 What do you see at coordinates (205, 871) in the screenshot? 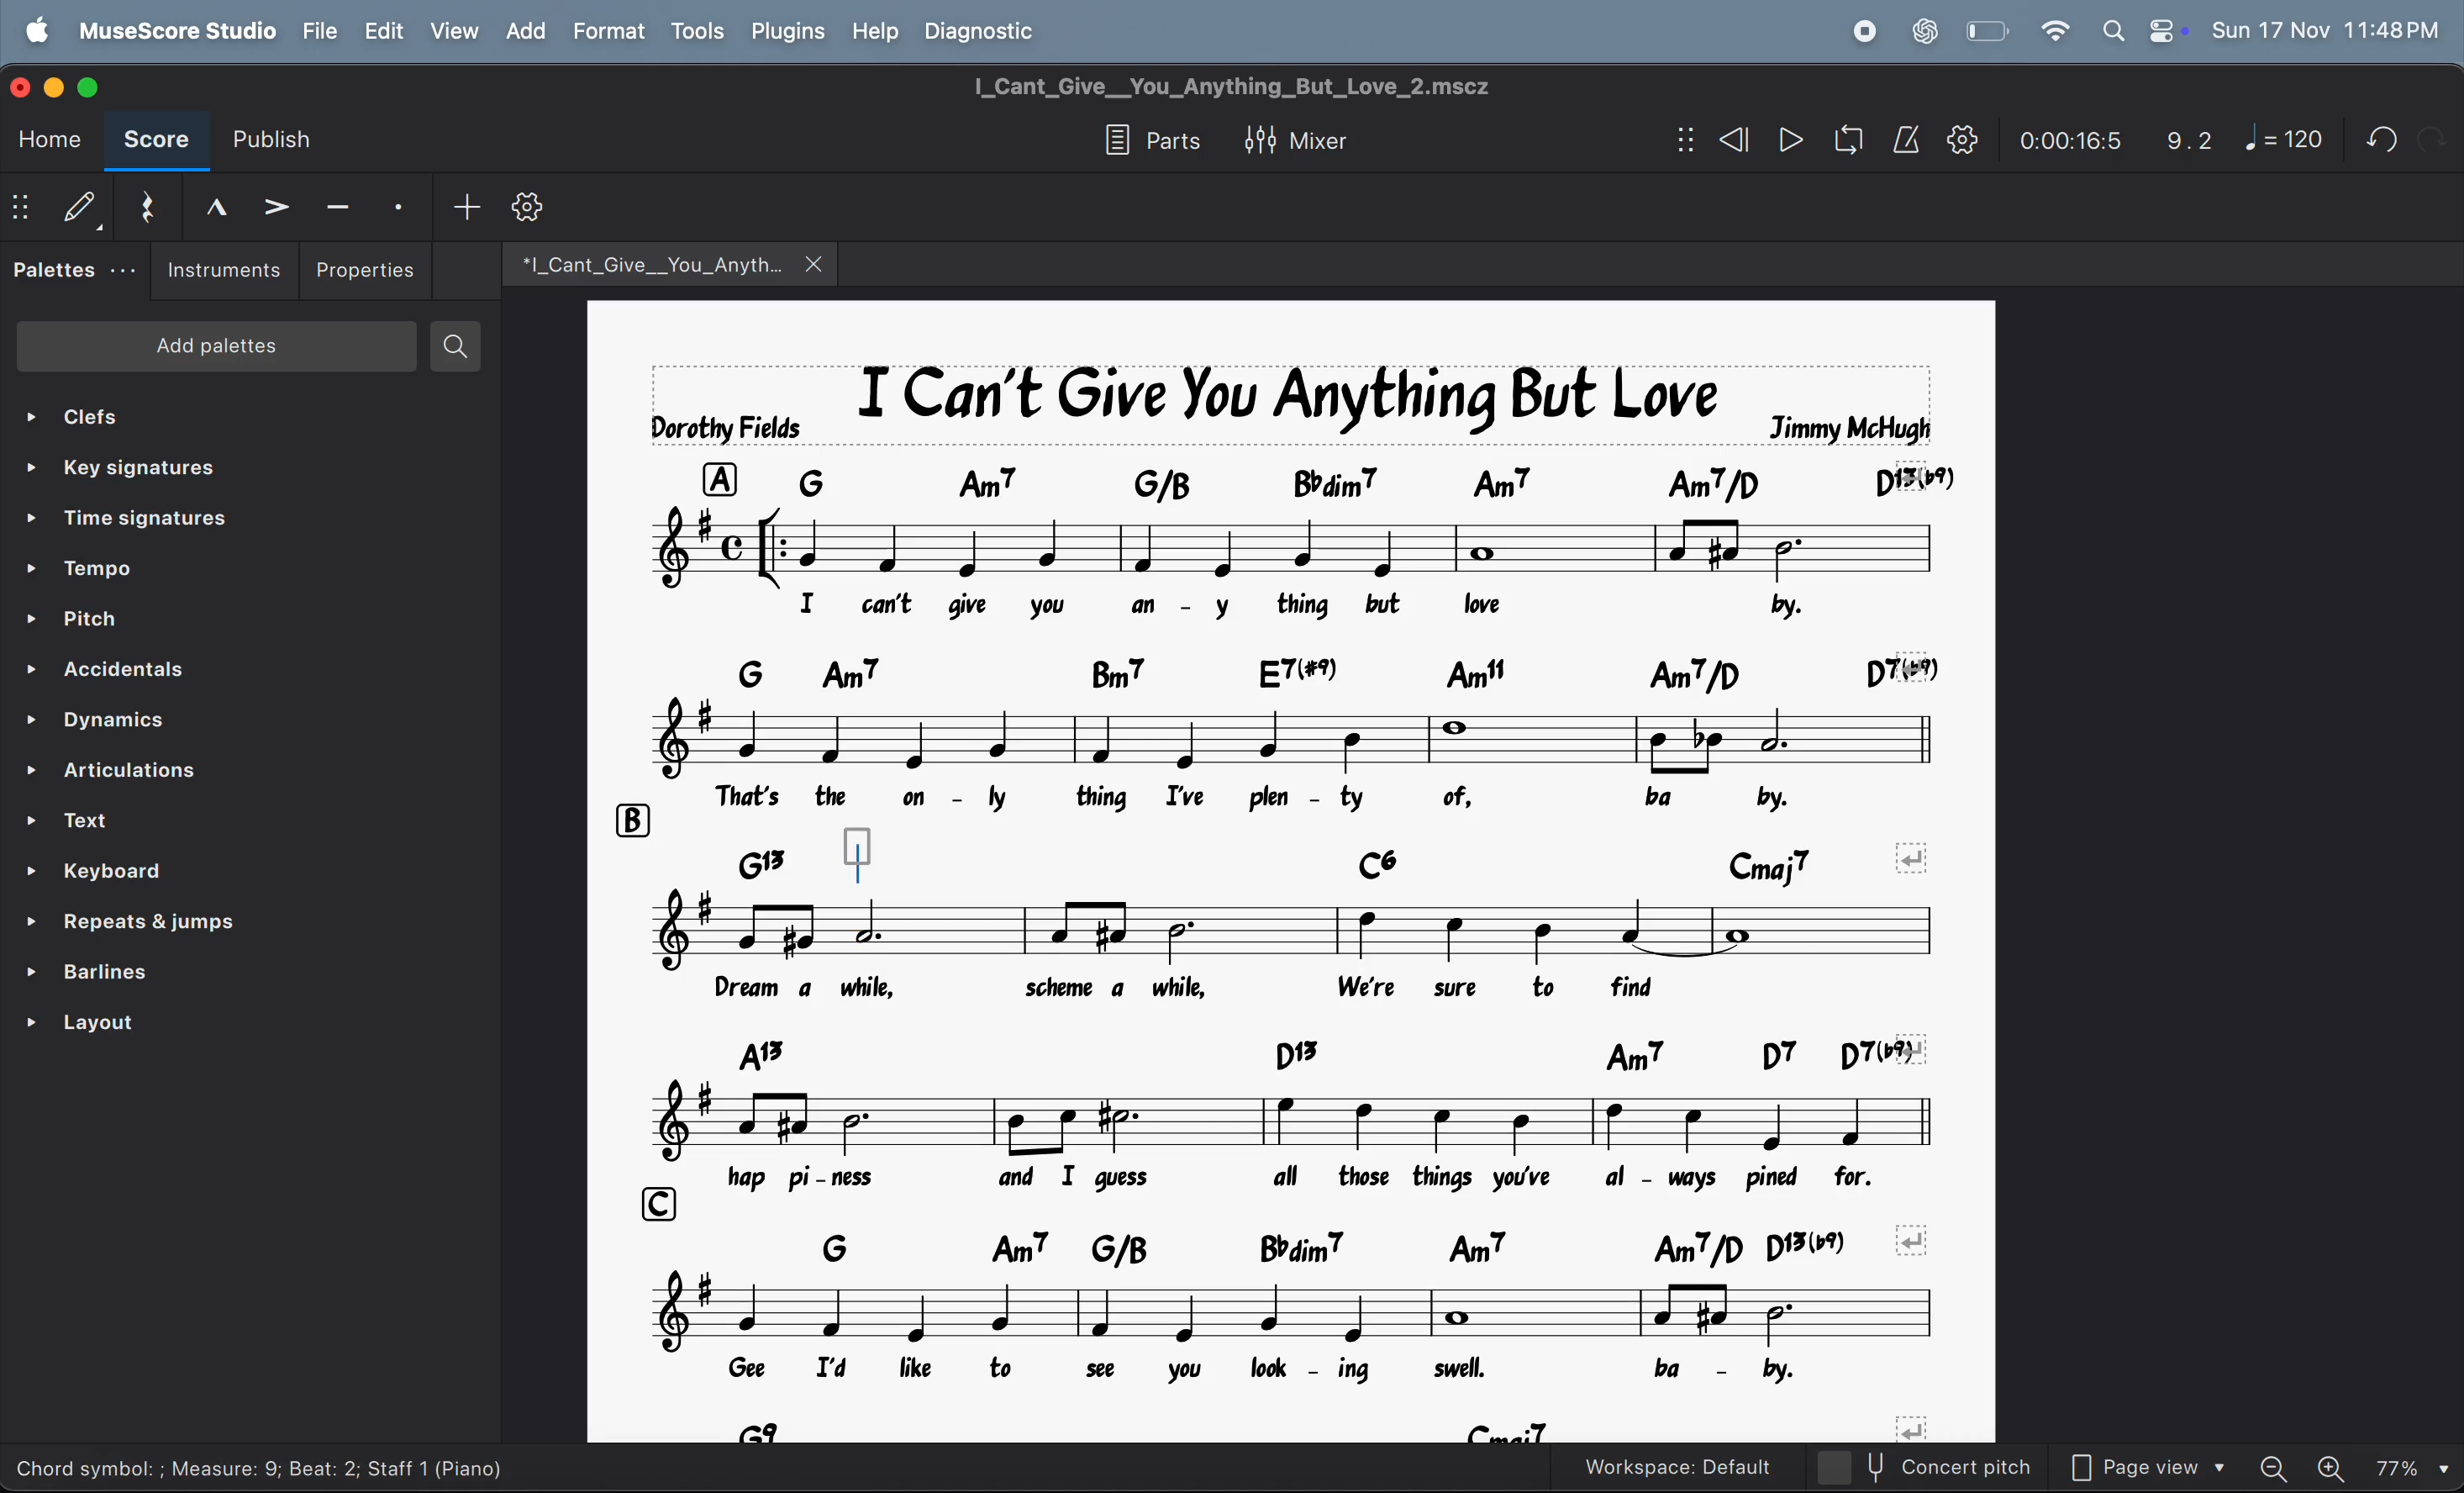
I see `keyboard` at bounding box center [205, 871].